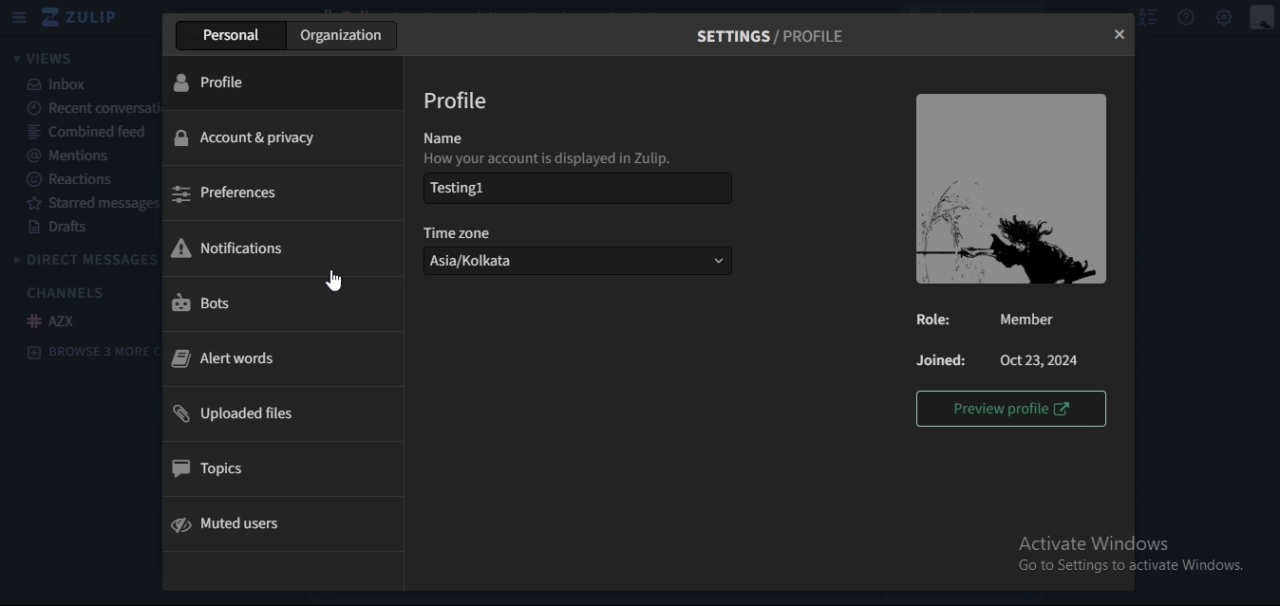  I want to click on views, so click(48, 58).